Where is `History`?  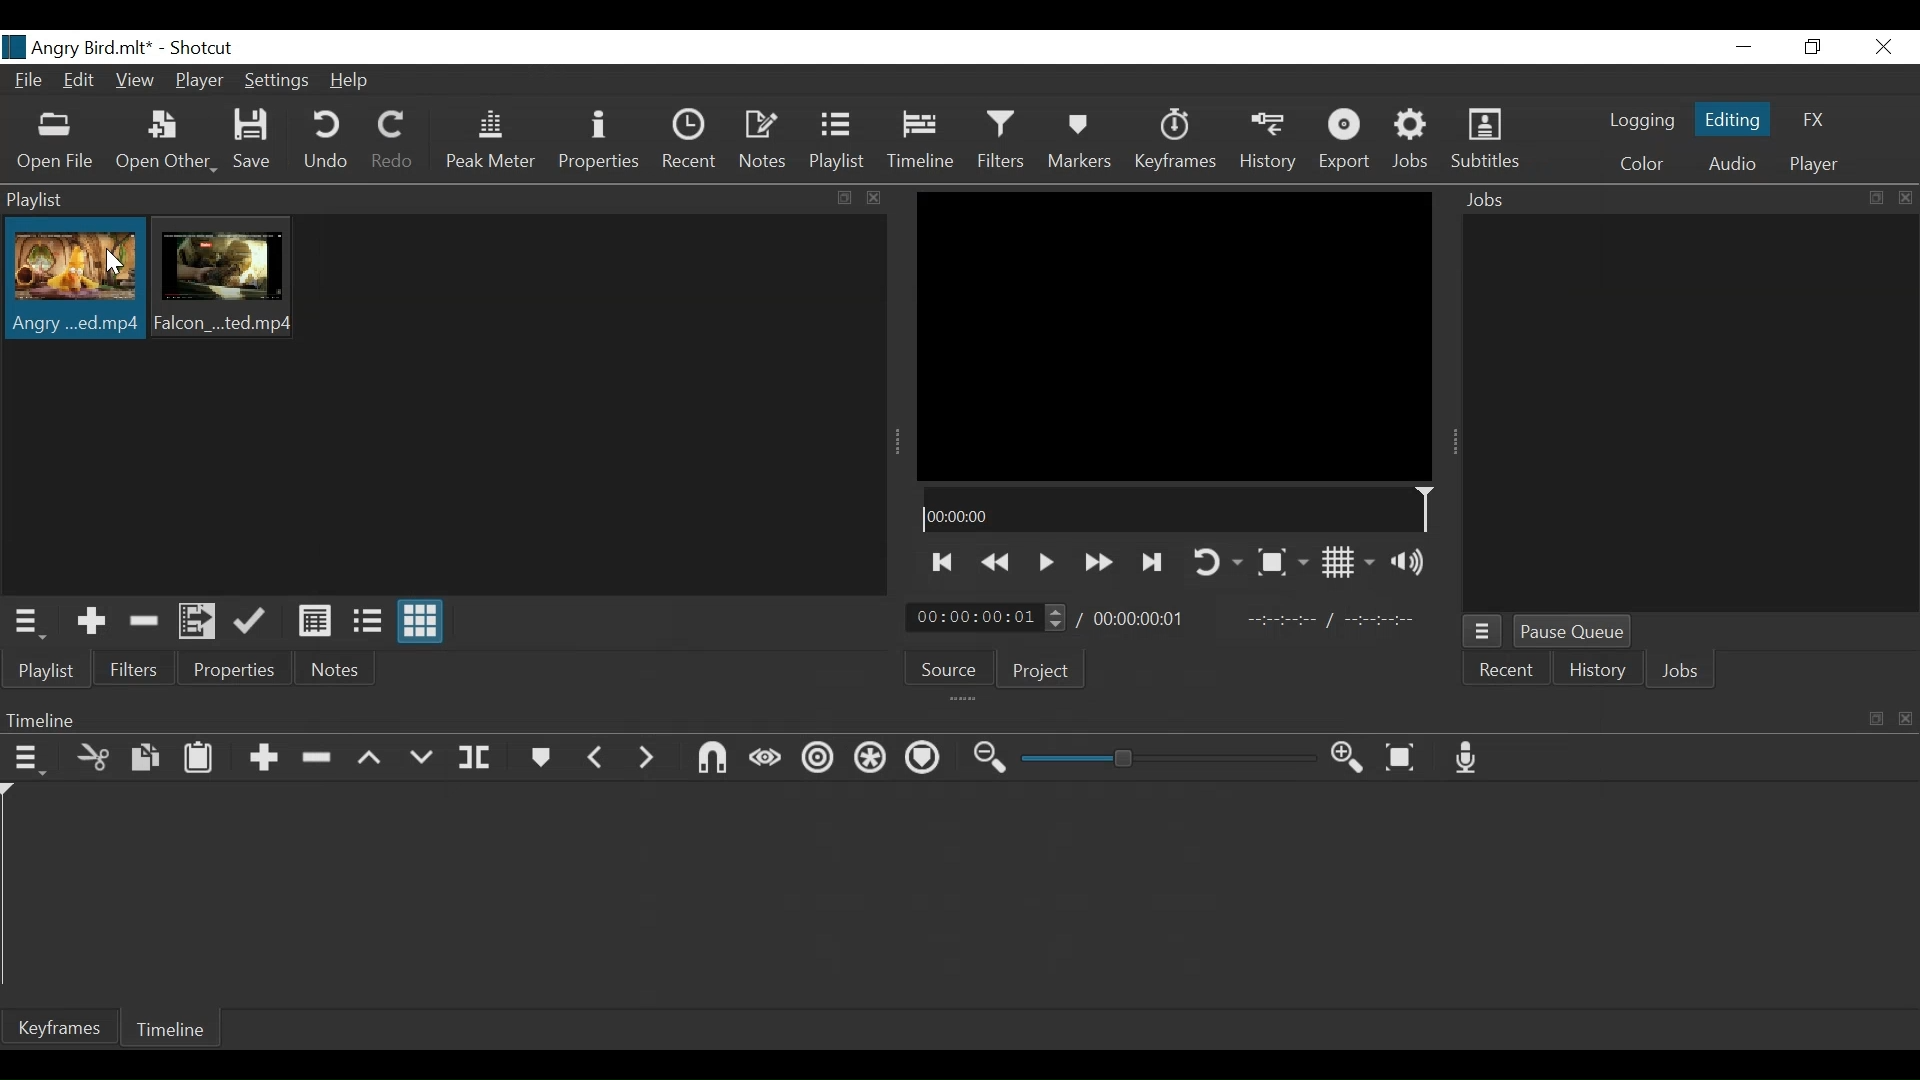
History is located at coordinates (1593, 672).